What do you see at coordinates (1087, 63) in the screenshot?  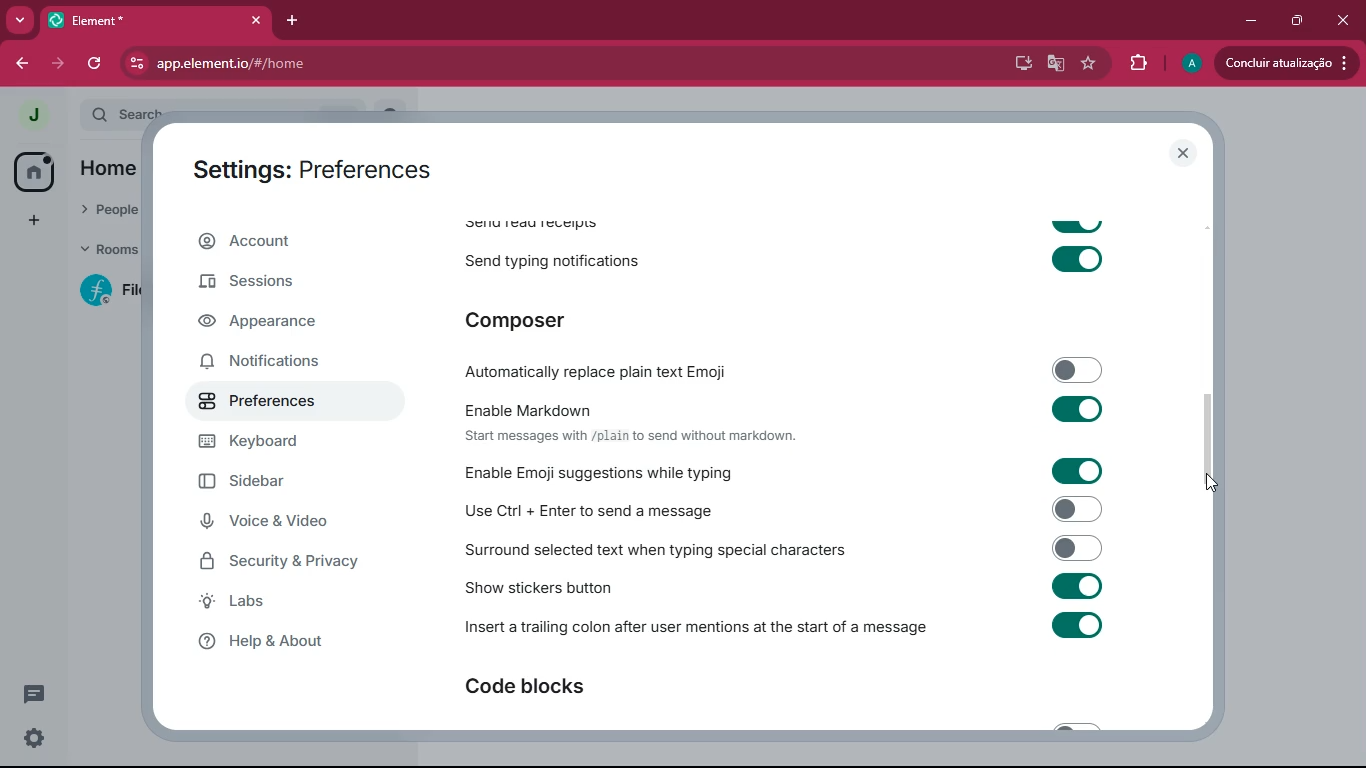 I see `favourite` at bounding box center [1087, 63].